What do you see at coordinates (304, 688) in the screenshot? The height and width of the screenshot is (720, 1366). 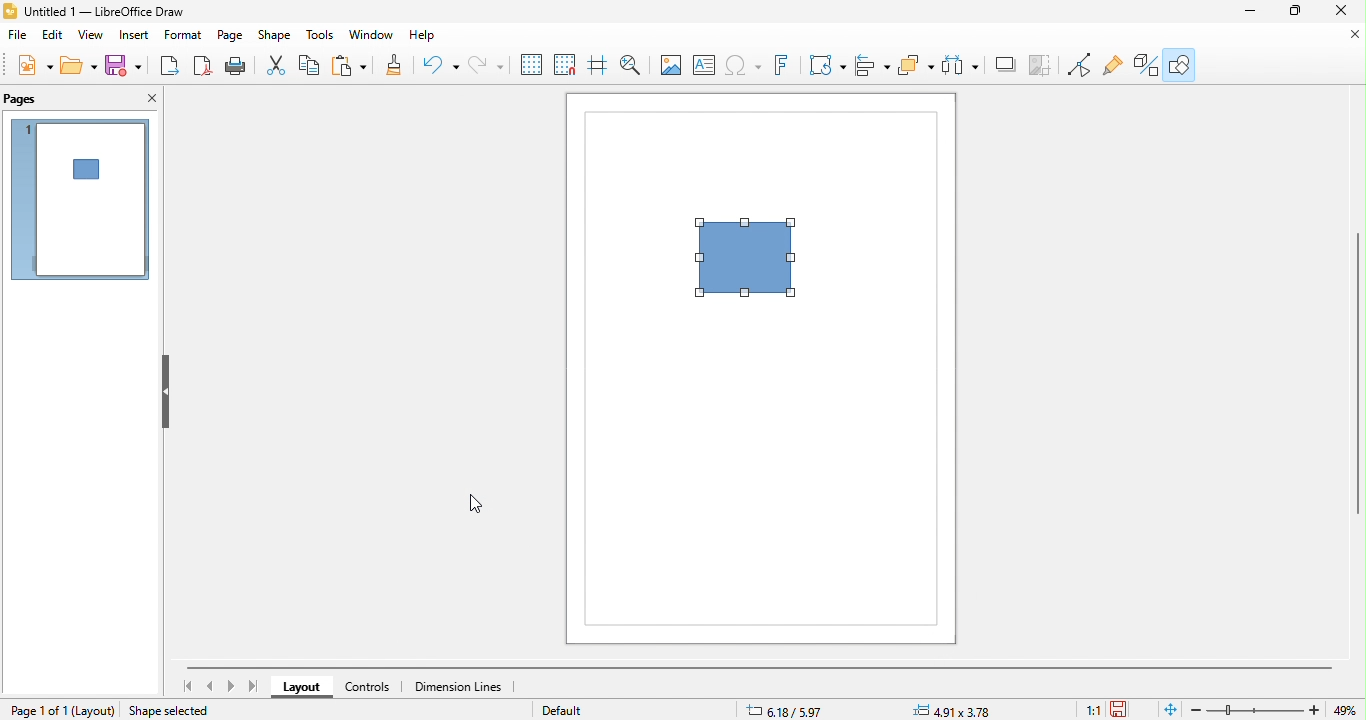 I see `layout` at bounding box center [304, 688].